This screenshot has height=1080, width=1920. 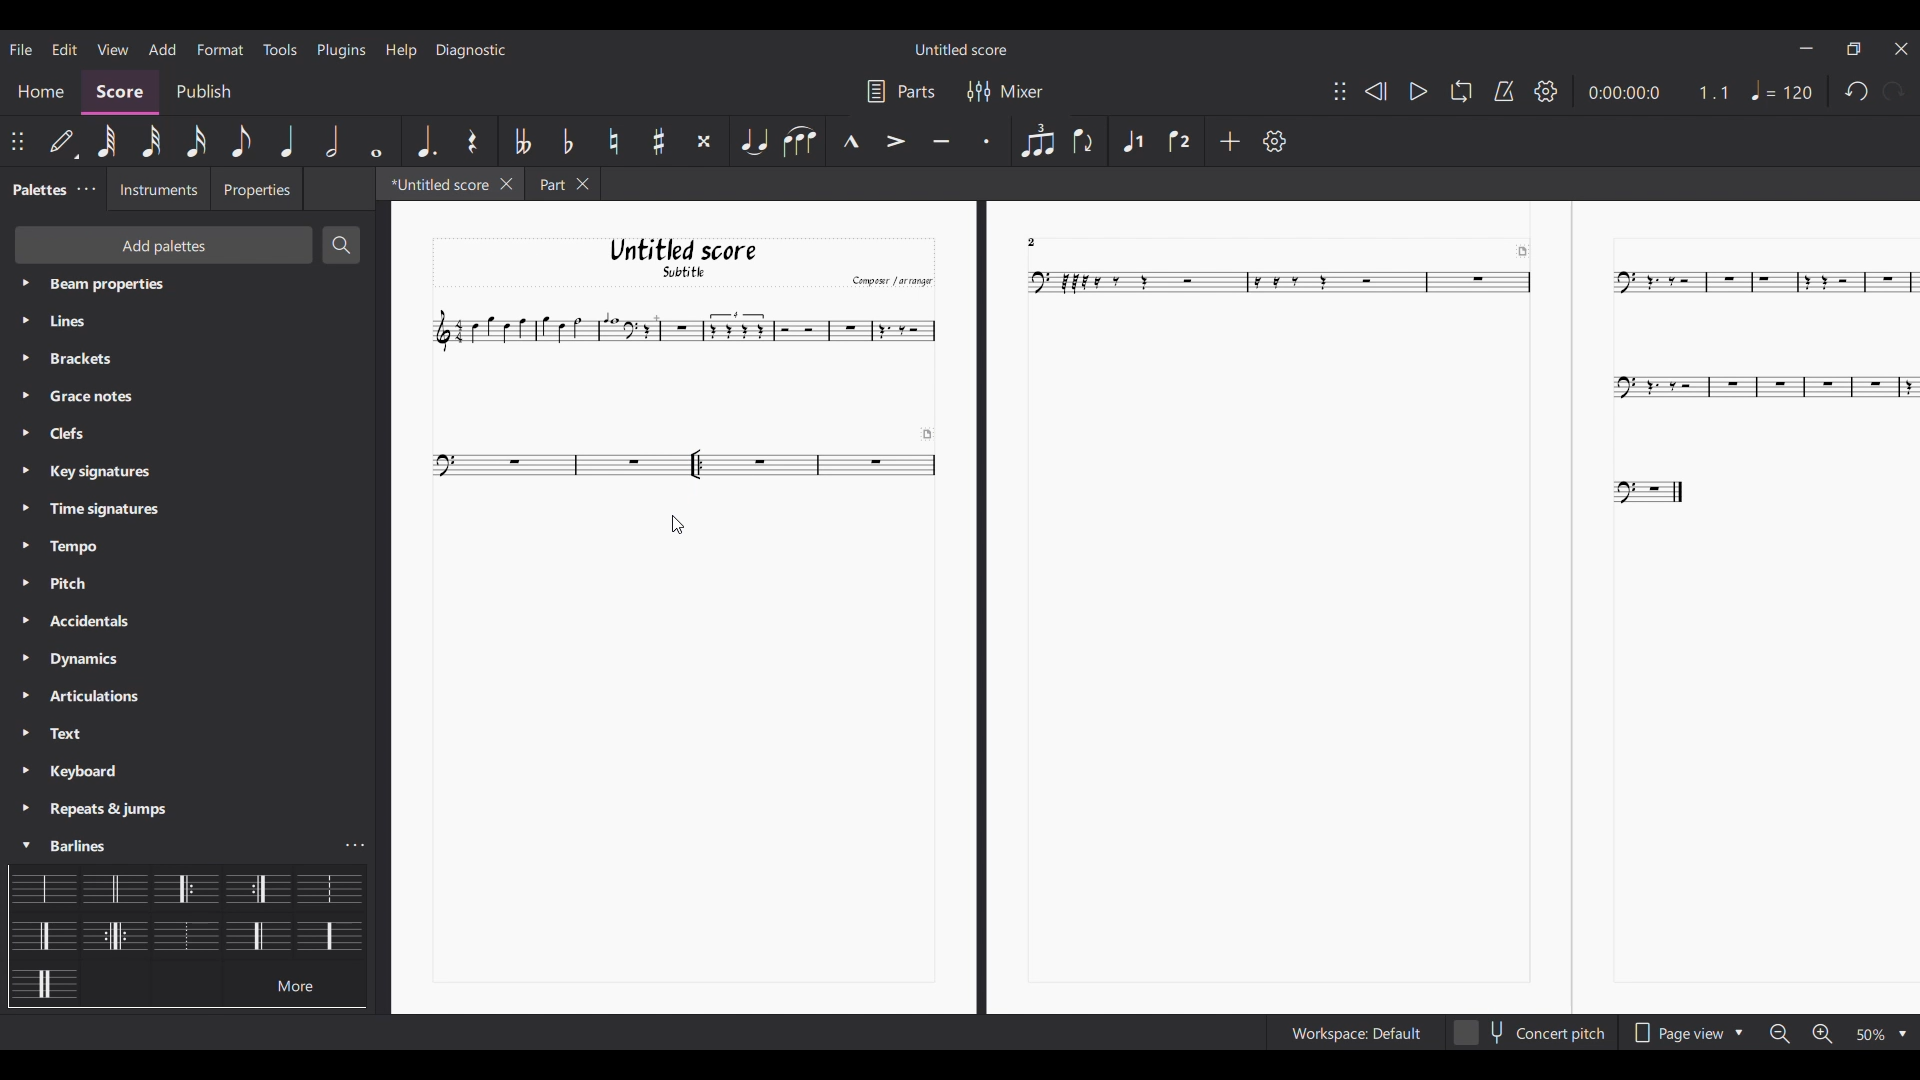 What do you see at coordinates (426, 142) in the screenshot?
I see `Augmentation dot` at bounding box center [426, 142].